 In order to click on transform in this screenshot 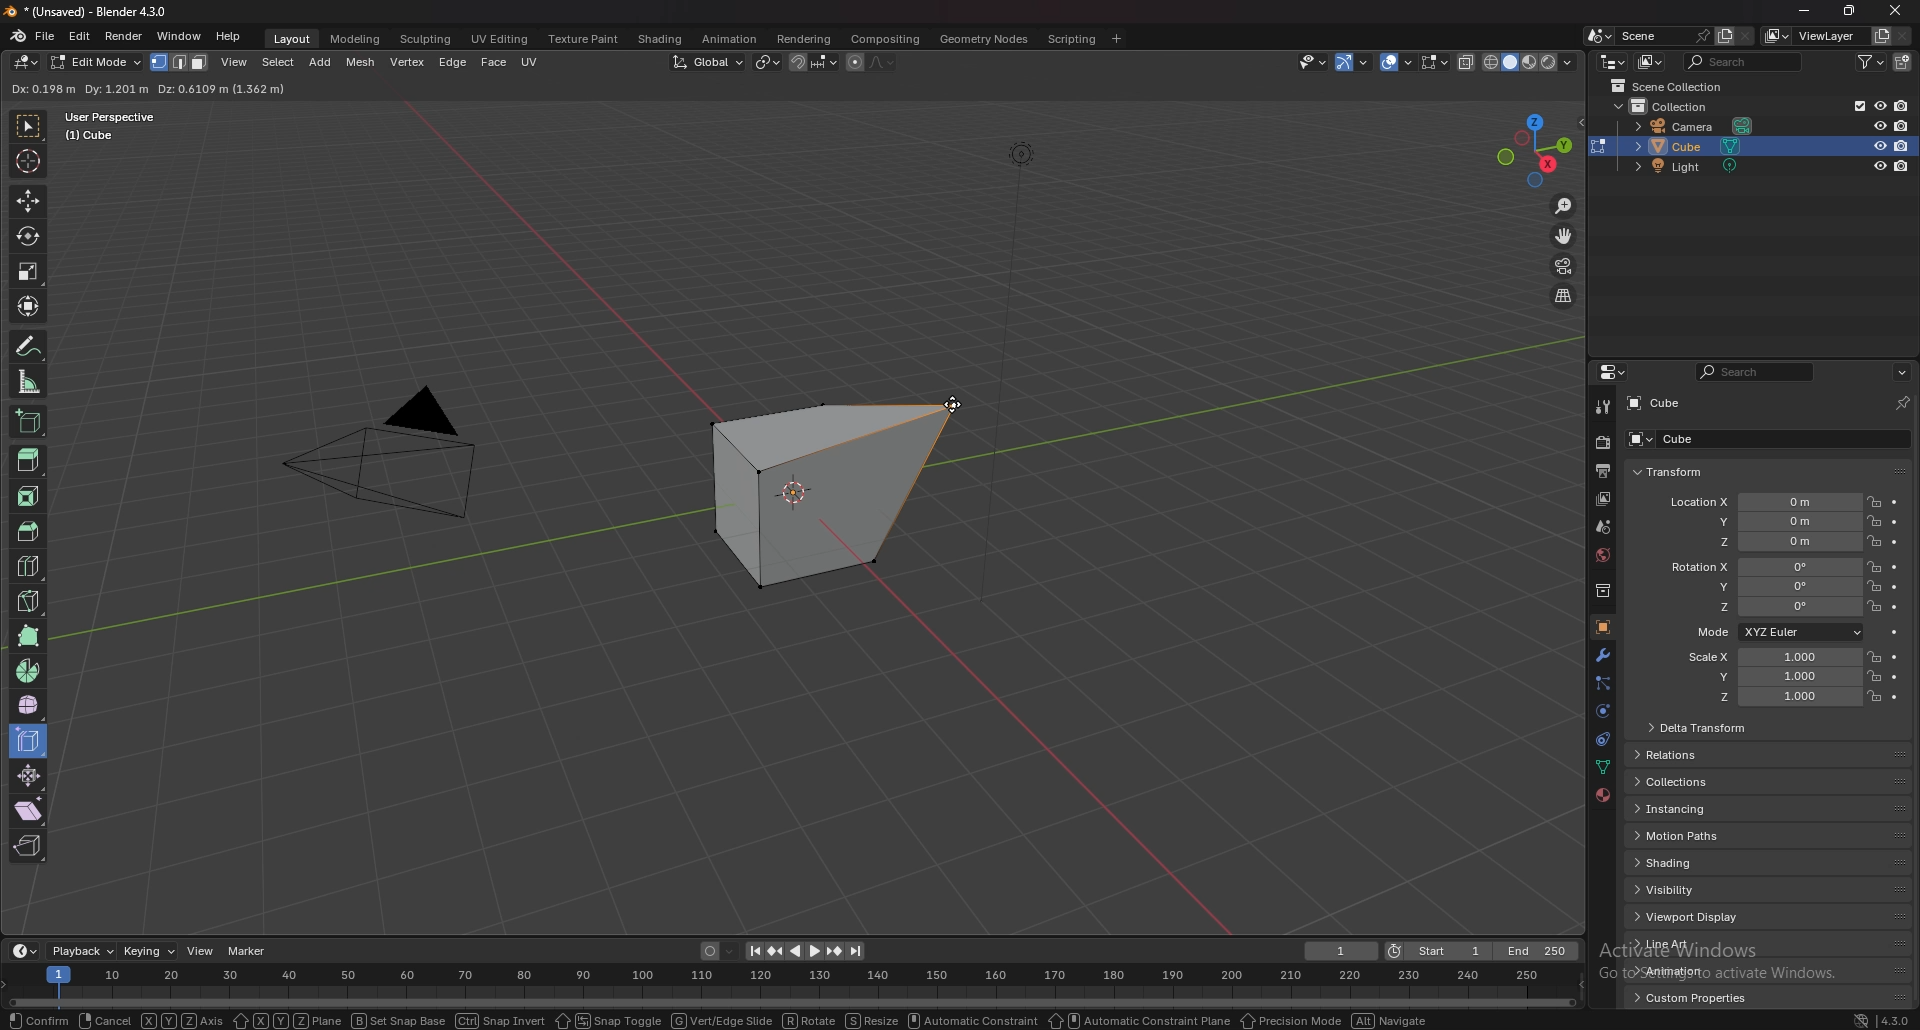, I will do `click(1671, 471)`.